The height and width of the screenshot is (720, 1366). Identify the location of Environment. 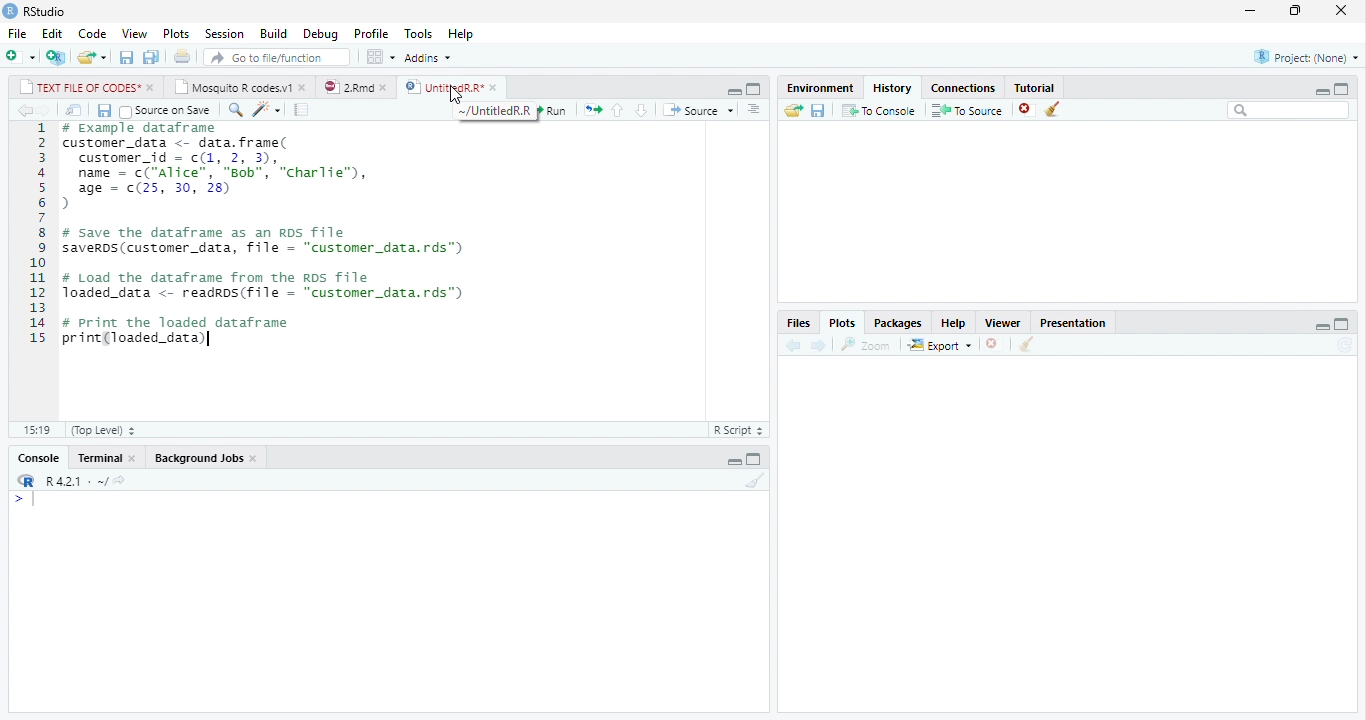
(820, 87).